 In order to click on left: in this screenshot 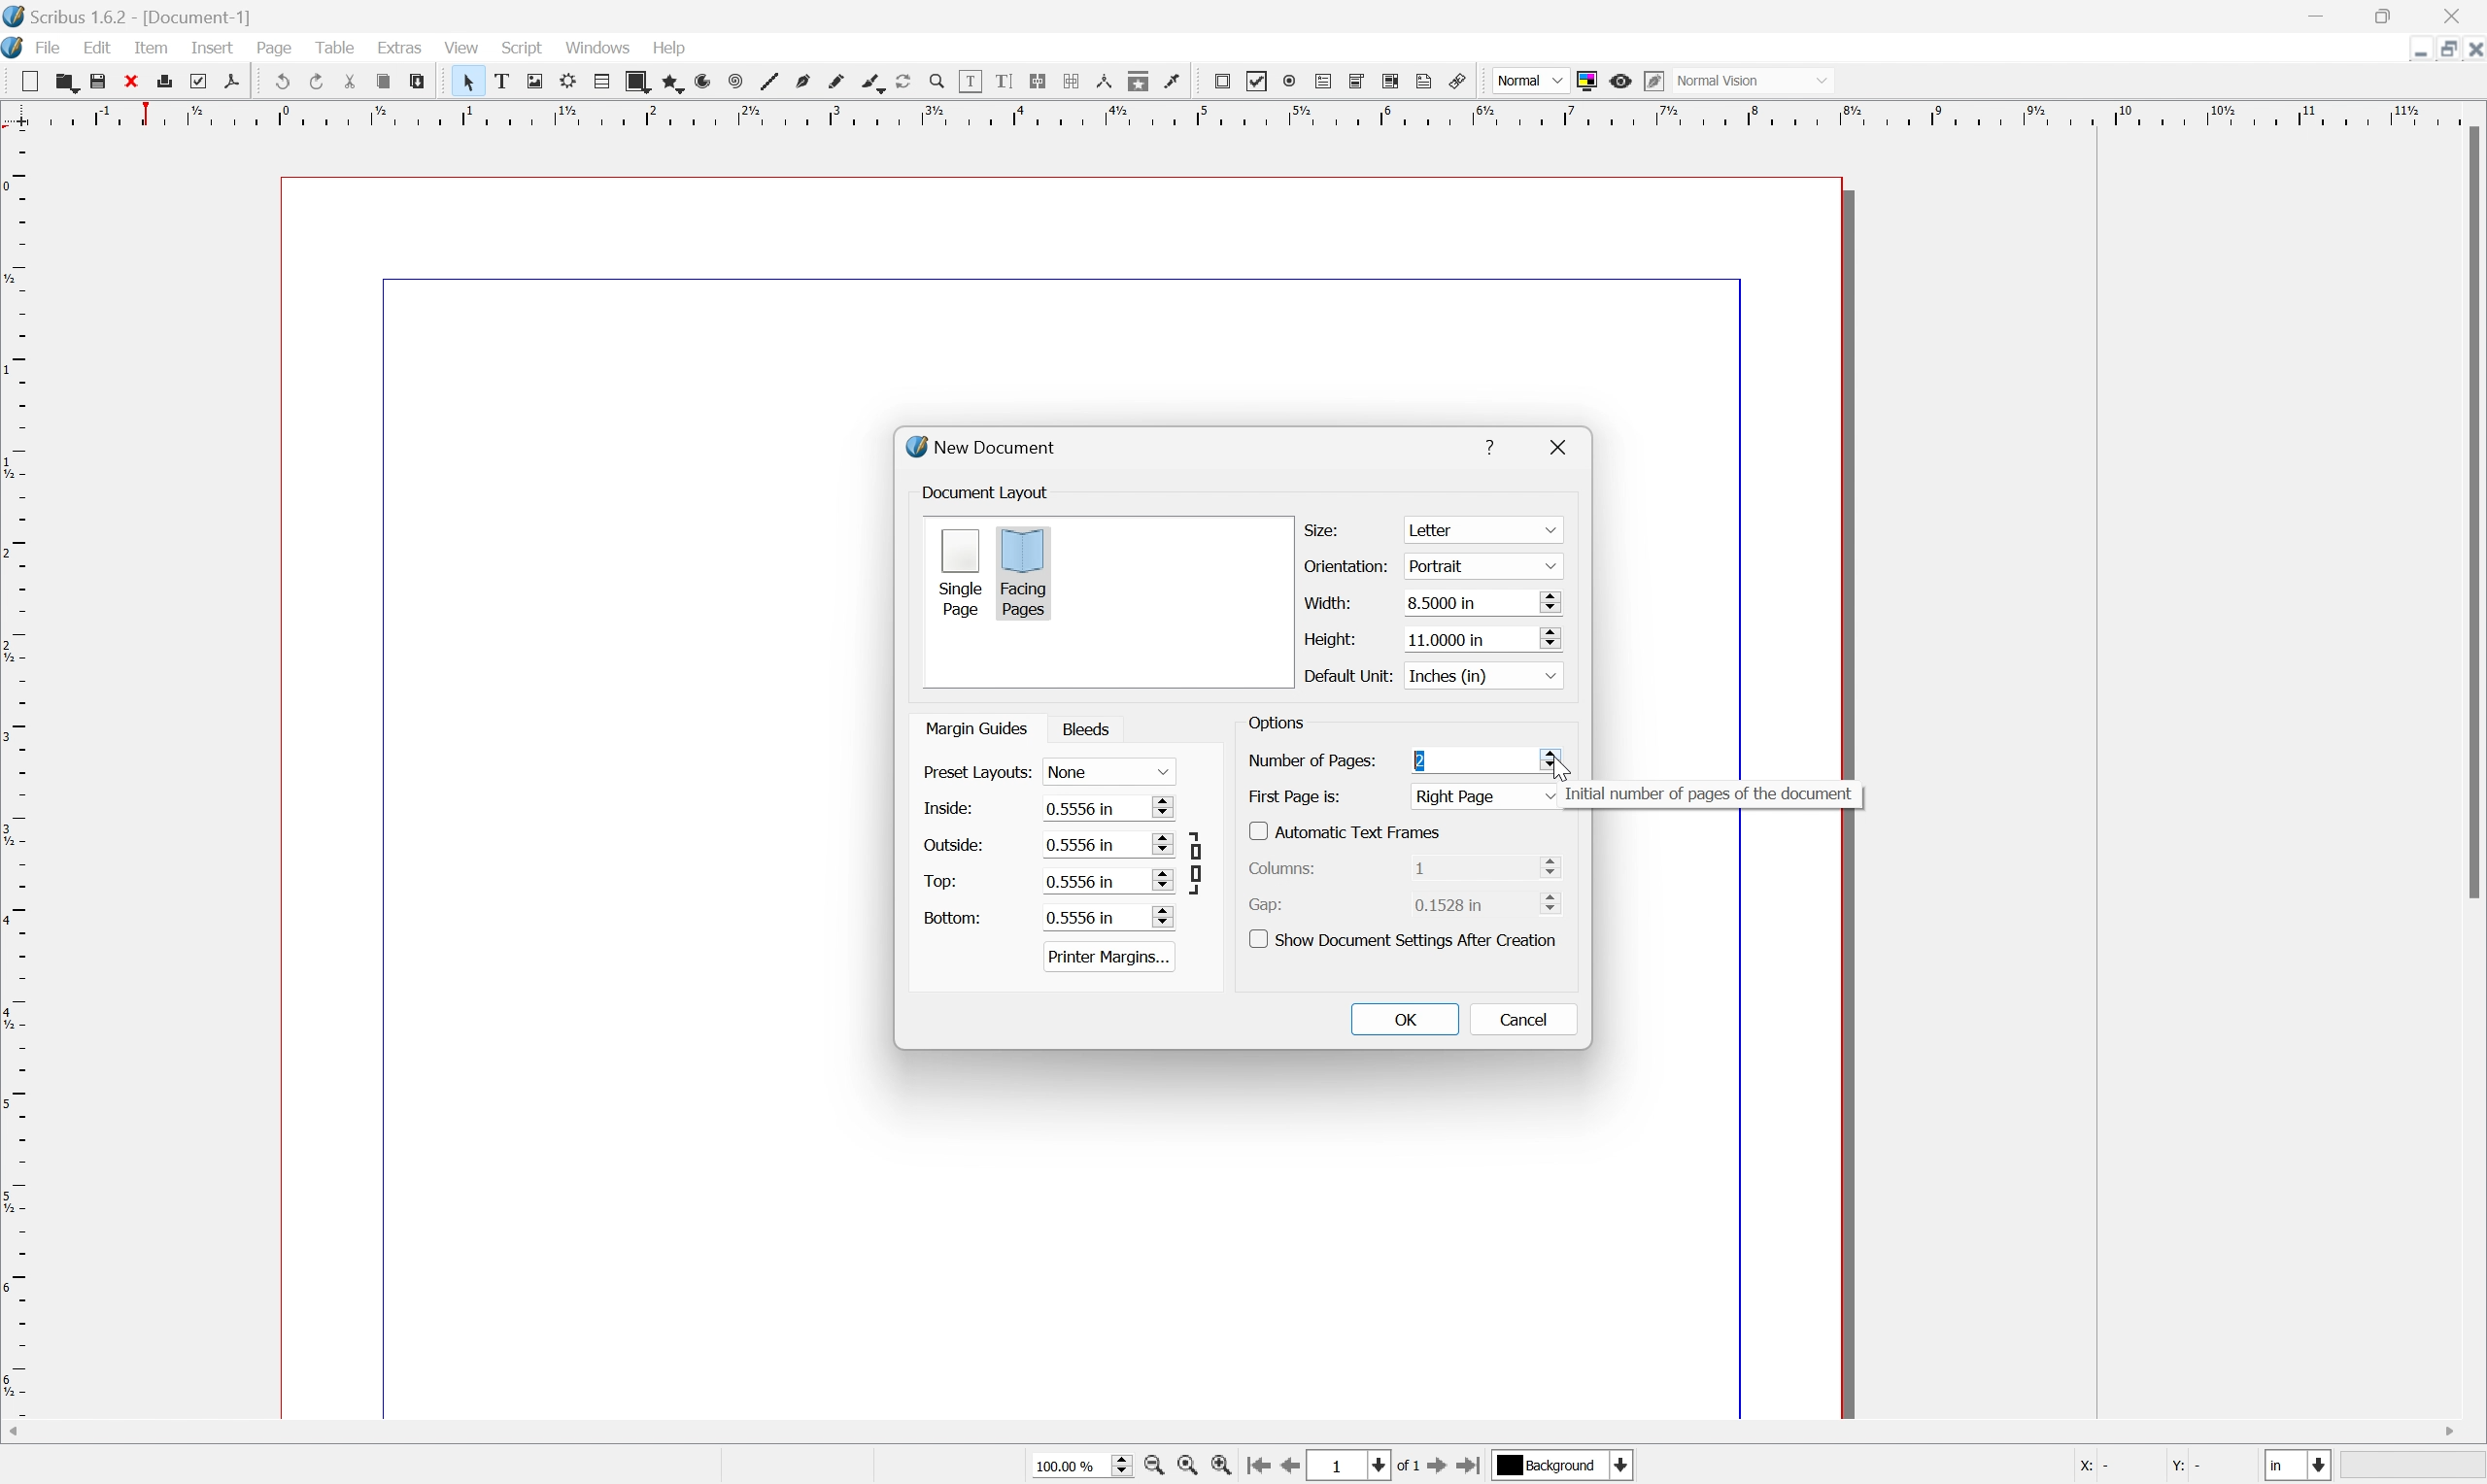, I will do `click(948, 810)`.